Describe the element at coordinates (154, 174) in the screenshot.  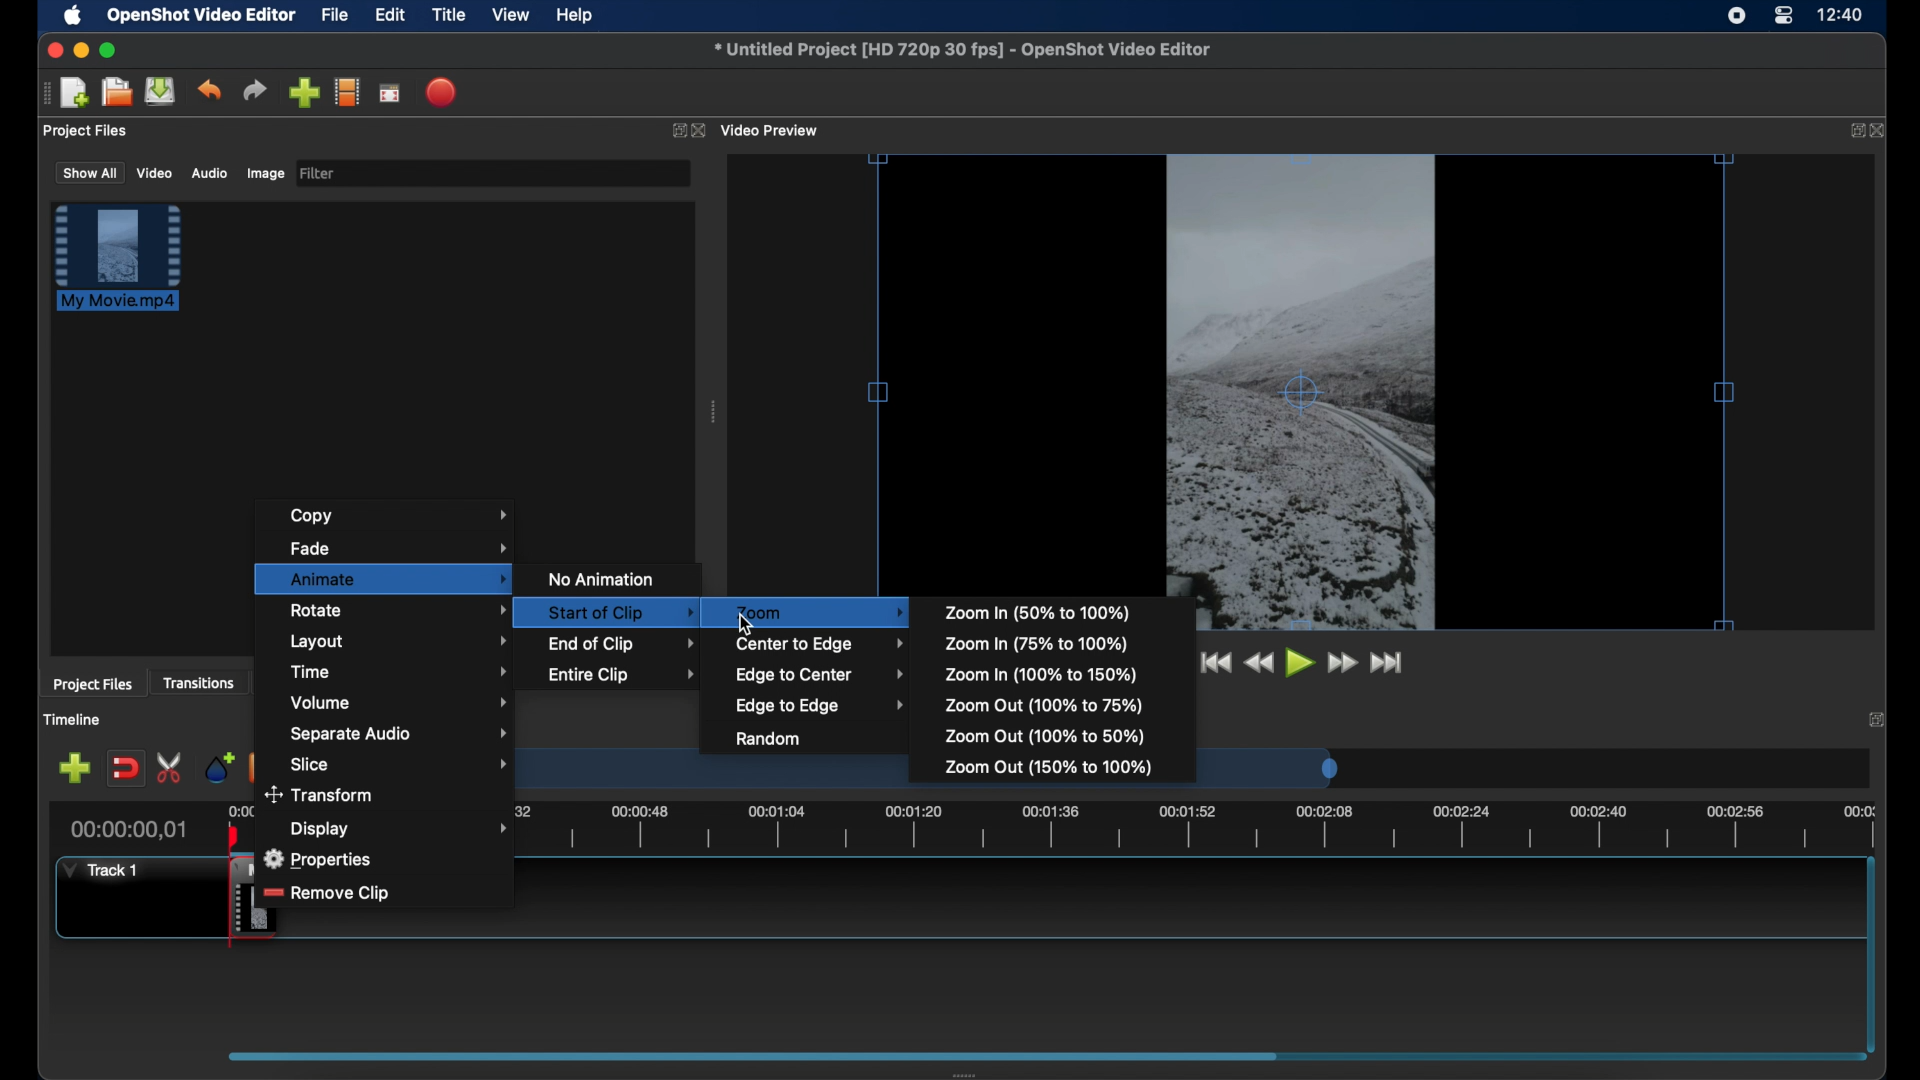
I see `video` at that location.